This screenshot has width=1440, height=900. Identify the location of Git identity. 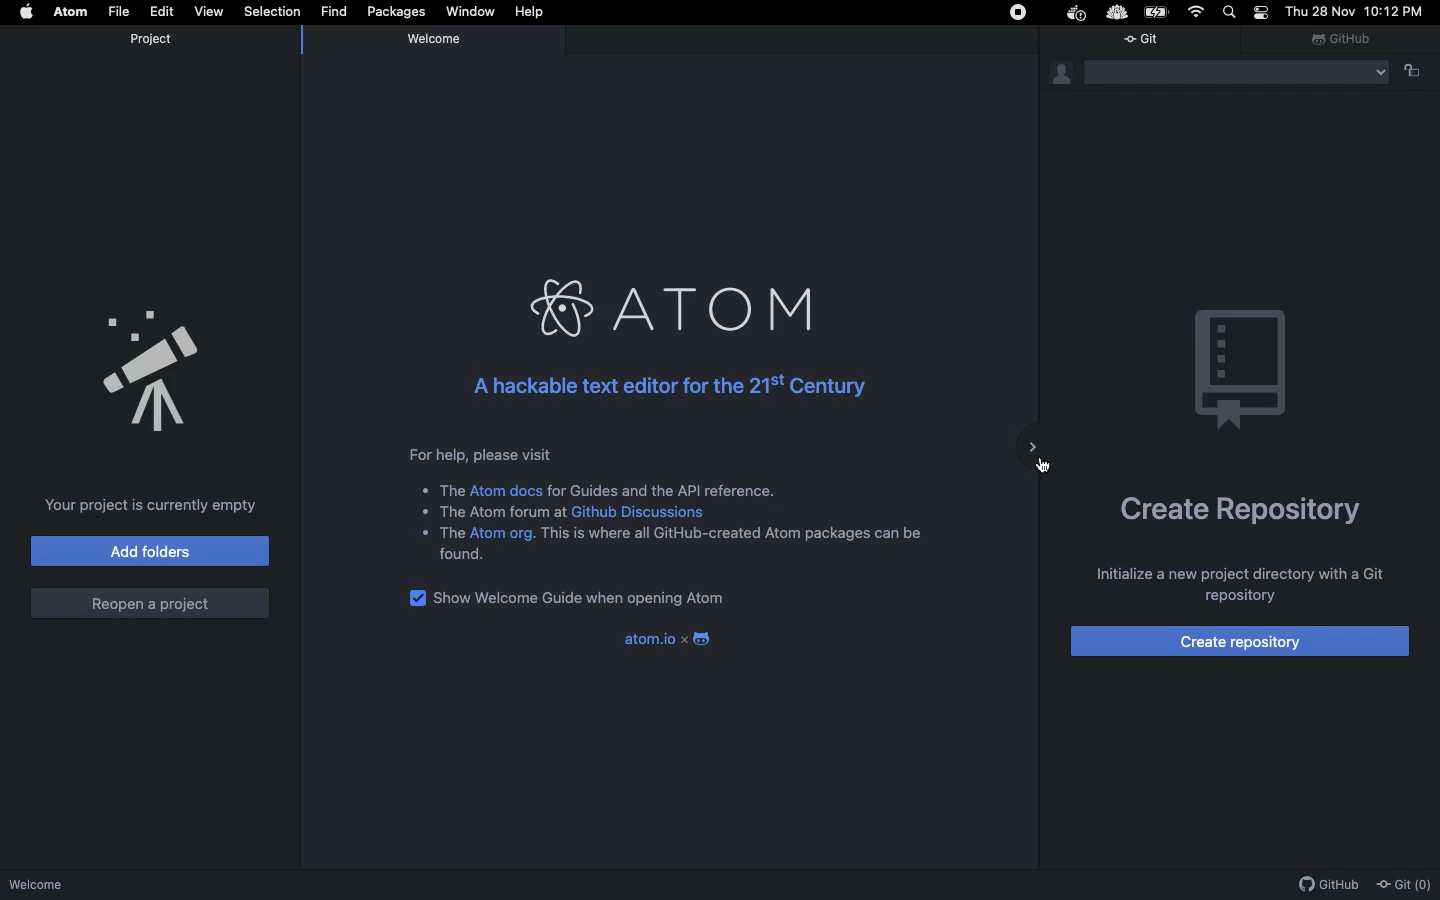
(1060, 75).